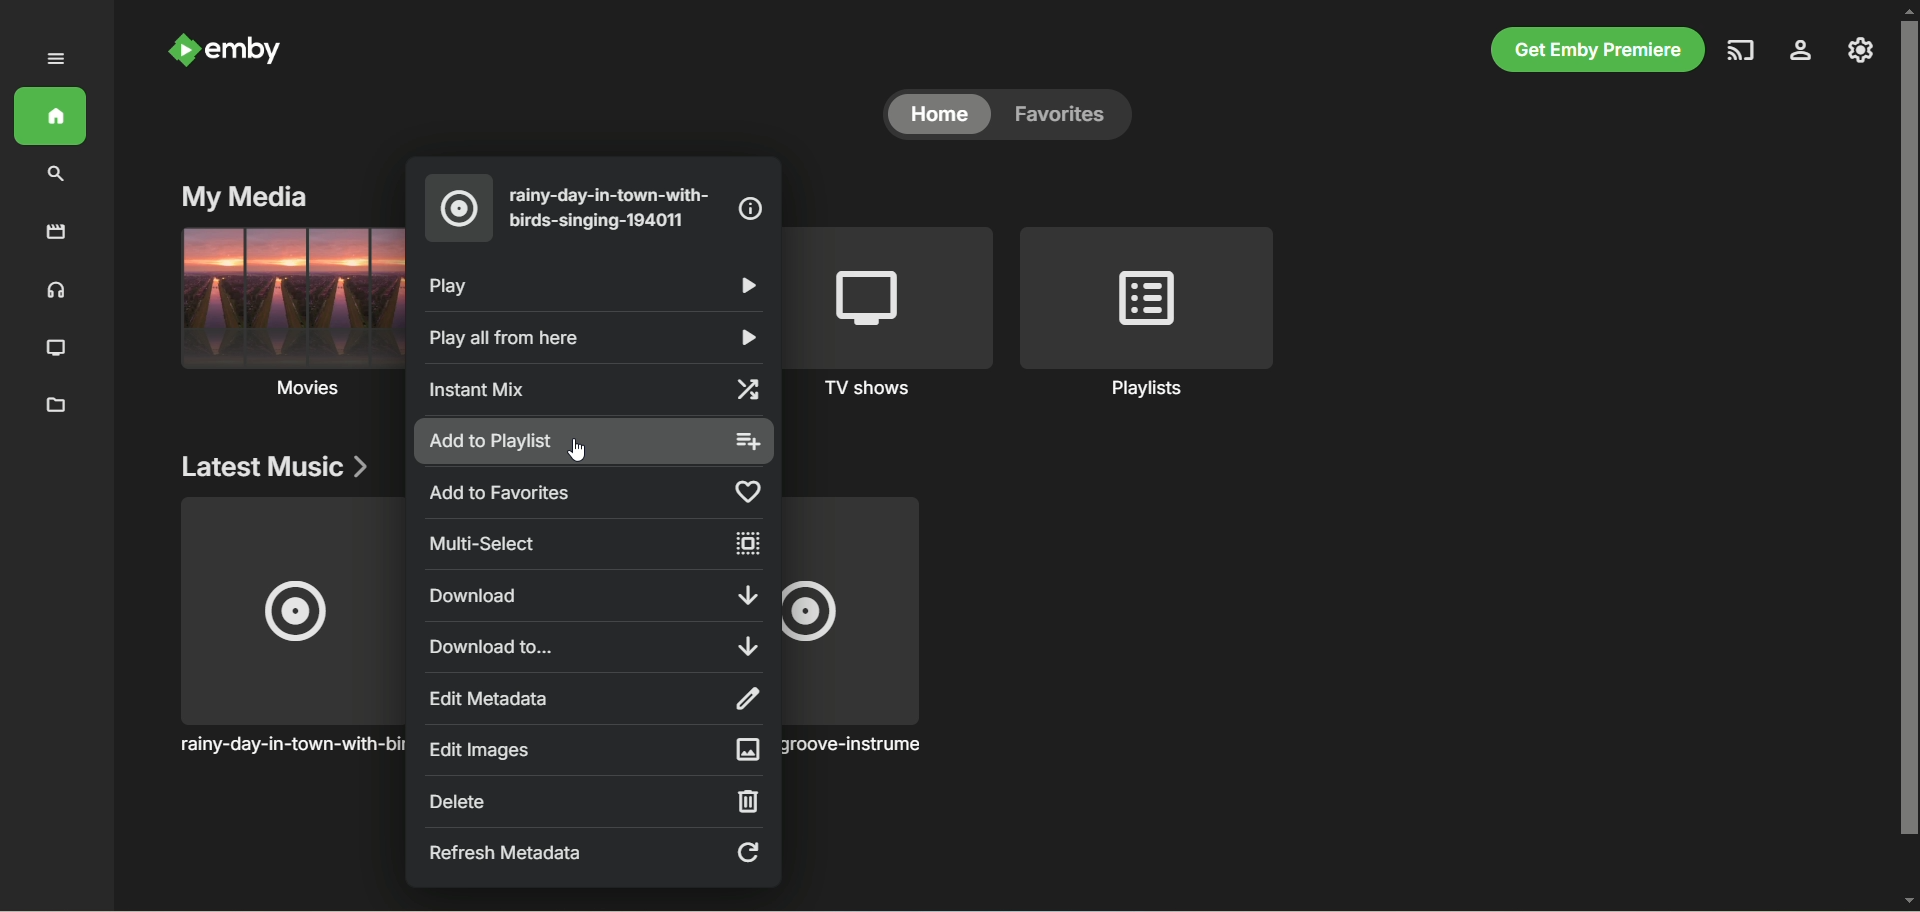 The image size is (1920, 912). Describe the element at coordinates (939, 113) in the screenshot. I see `home` at that location.